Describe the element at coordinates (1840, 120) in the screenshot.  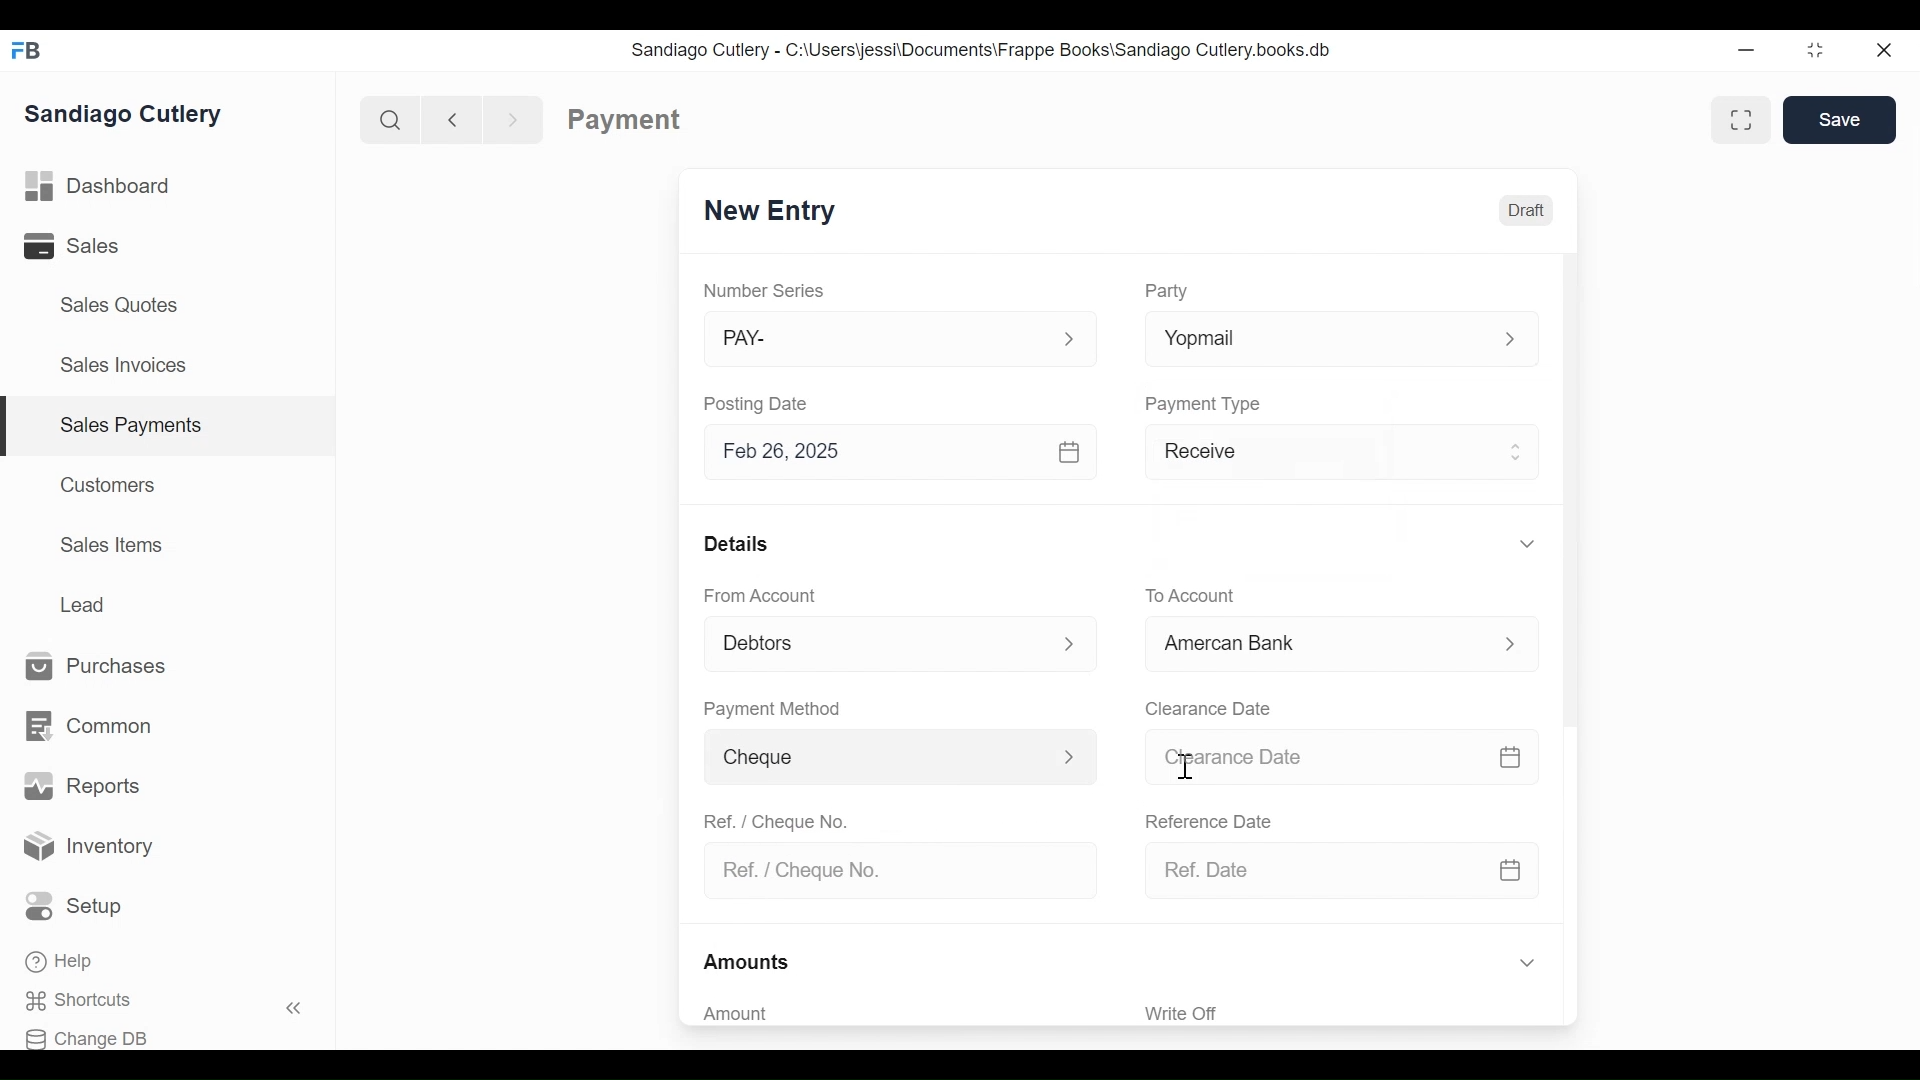
I see `Save` at that location.